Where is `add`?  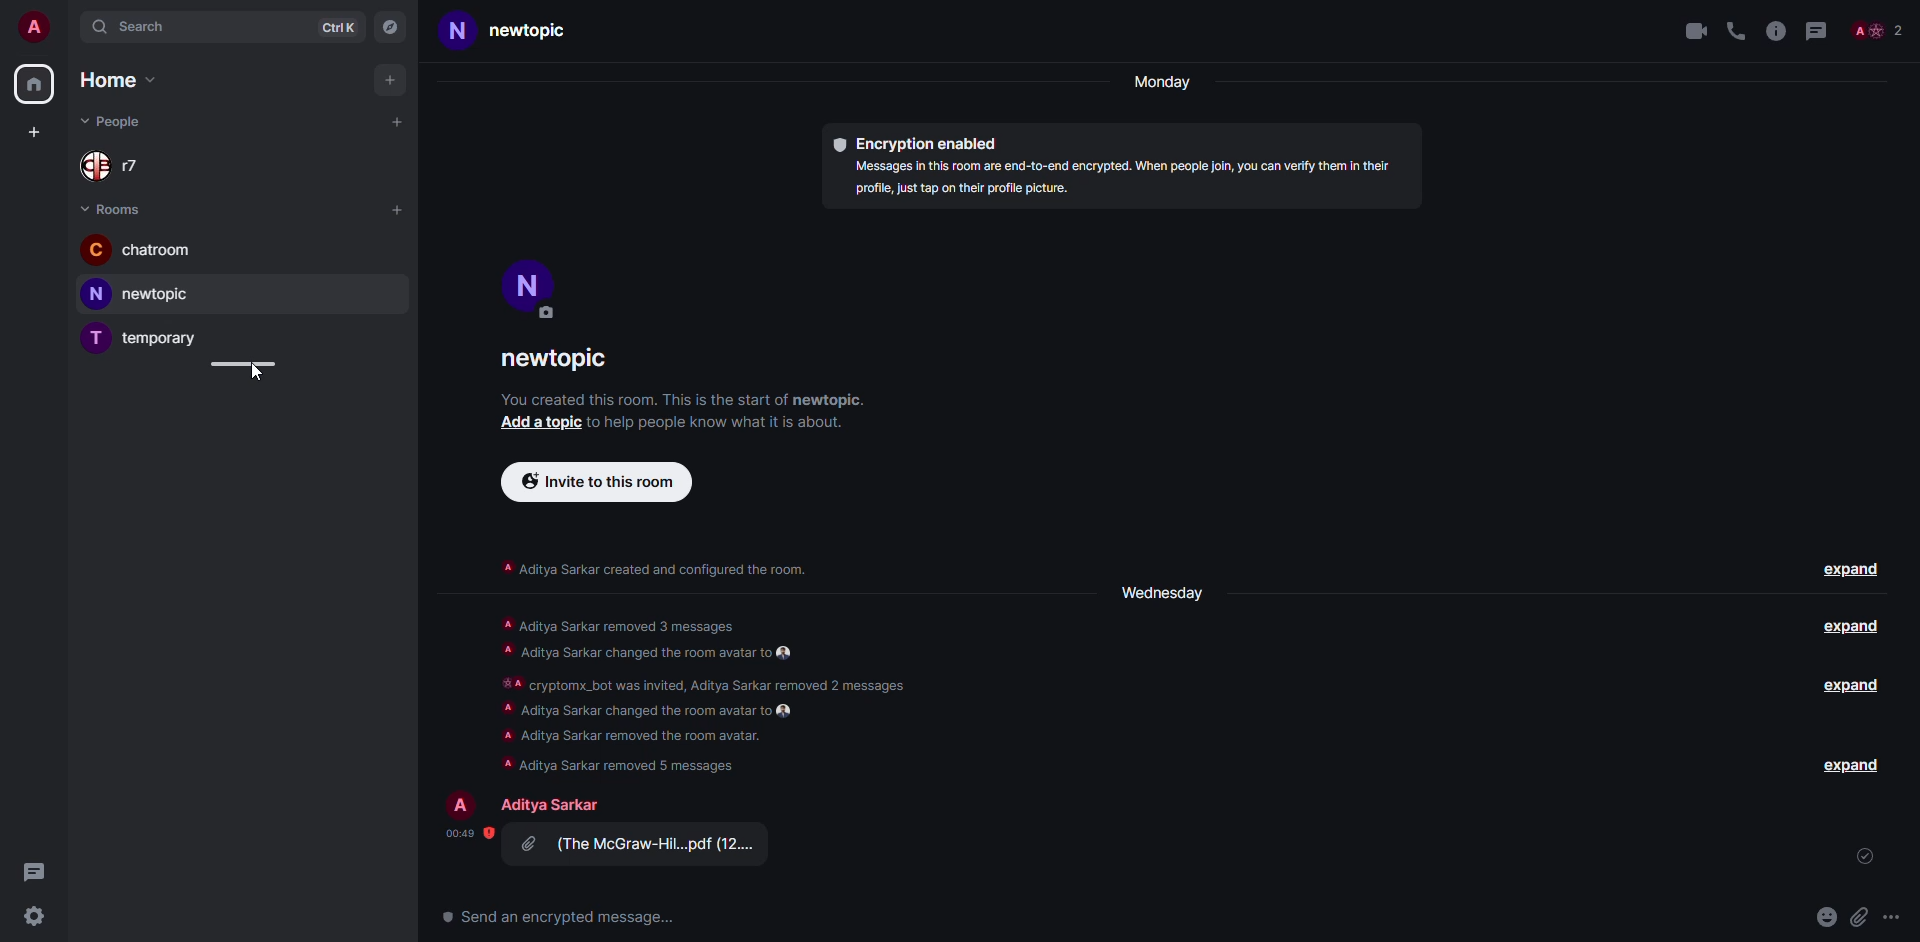
add is located at coordinates (399, 209).